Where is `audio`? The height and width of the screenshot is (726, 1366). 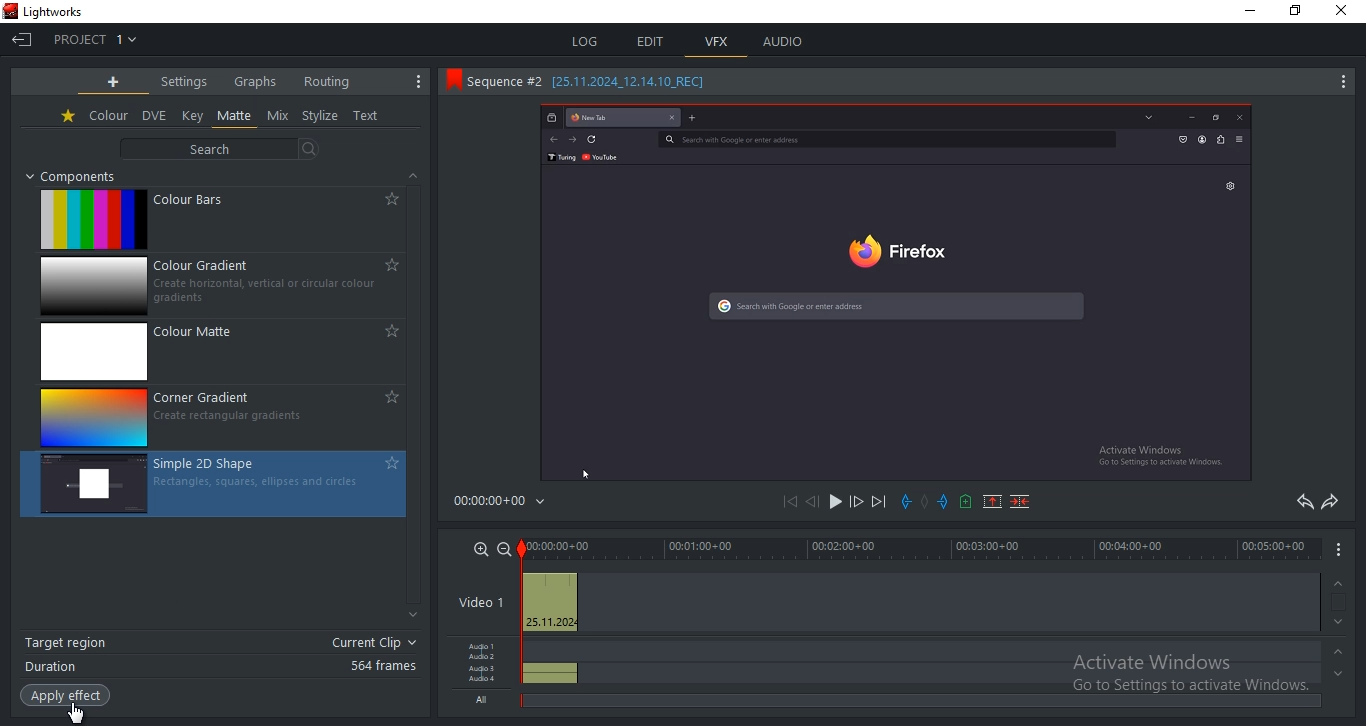
audio is located at coordinates (785, 41).